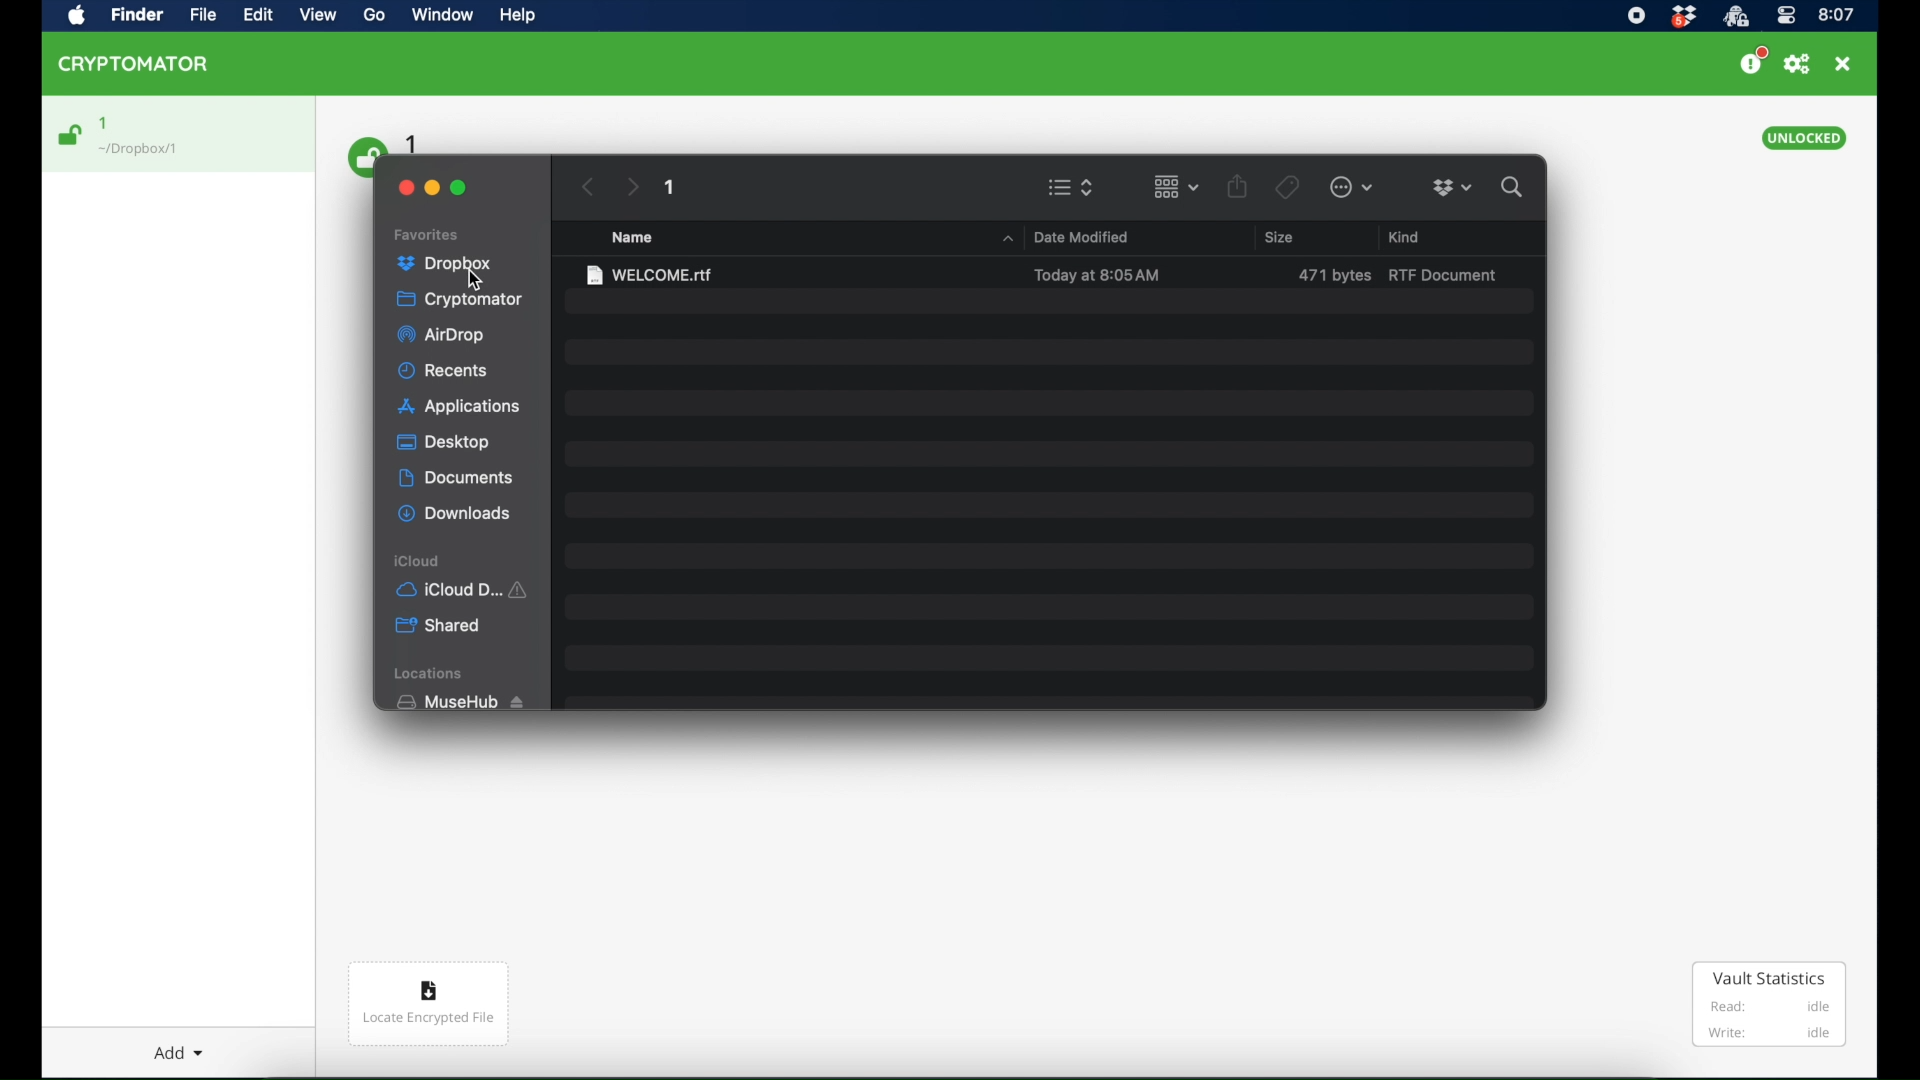 The height and width of the screenshot is (1080, 1920). I want to click on maximize, so click(460, 188).